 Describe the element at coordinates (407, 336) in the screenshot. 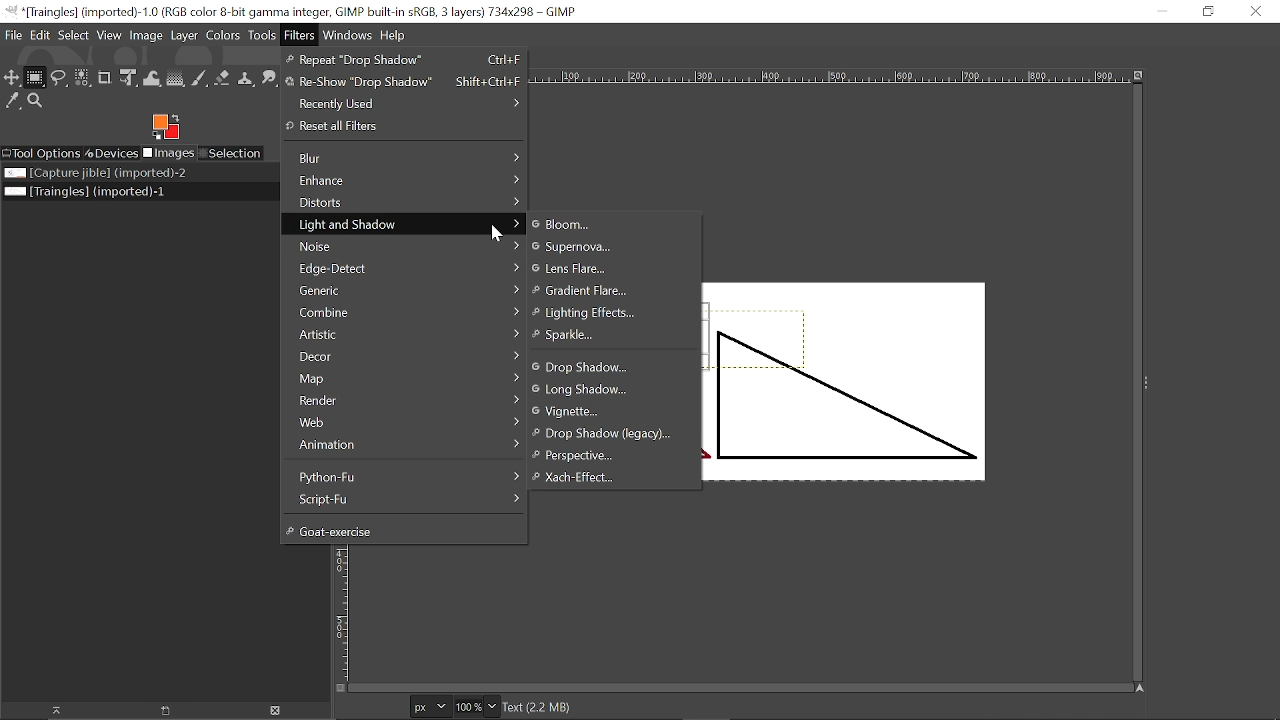

I see `Artistic` at that location.